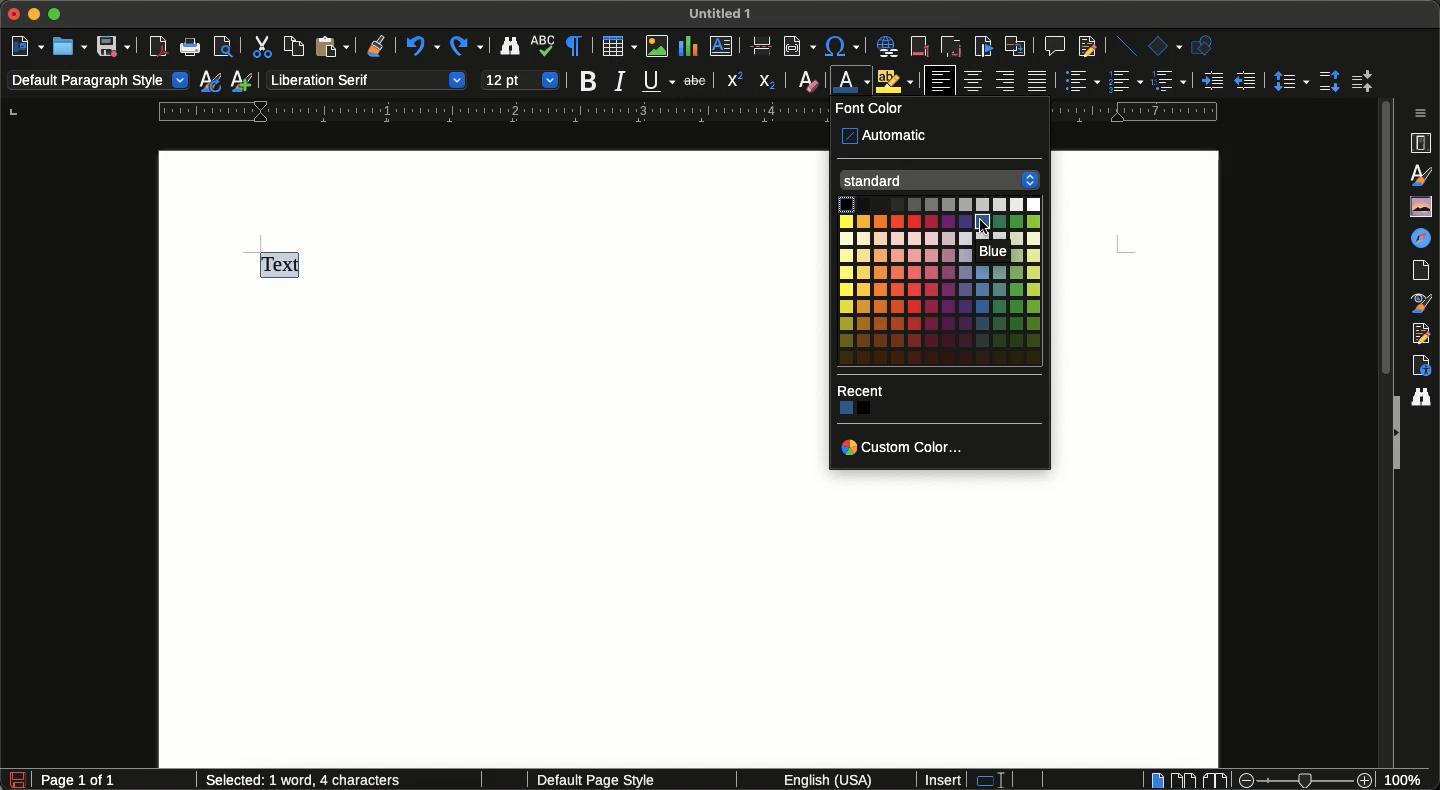 Image resolution: width=1440 pixels, height=790 pixels. Describe the element at coordinates (1213, 780) in the screenshot. I see `Book view` at that location.